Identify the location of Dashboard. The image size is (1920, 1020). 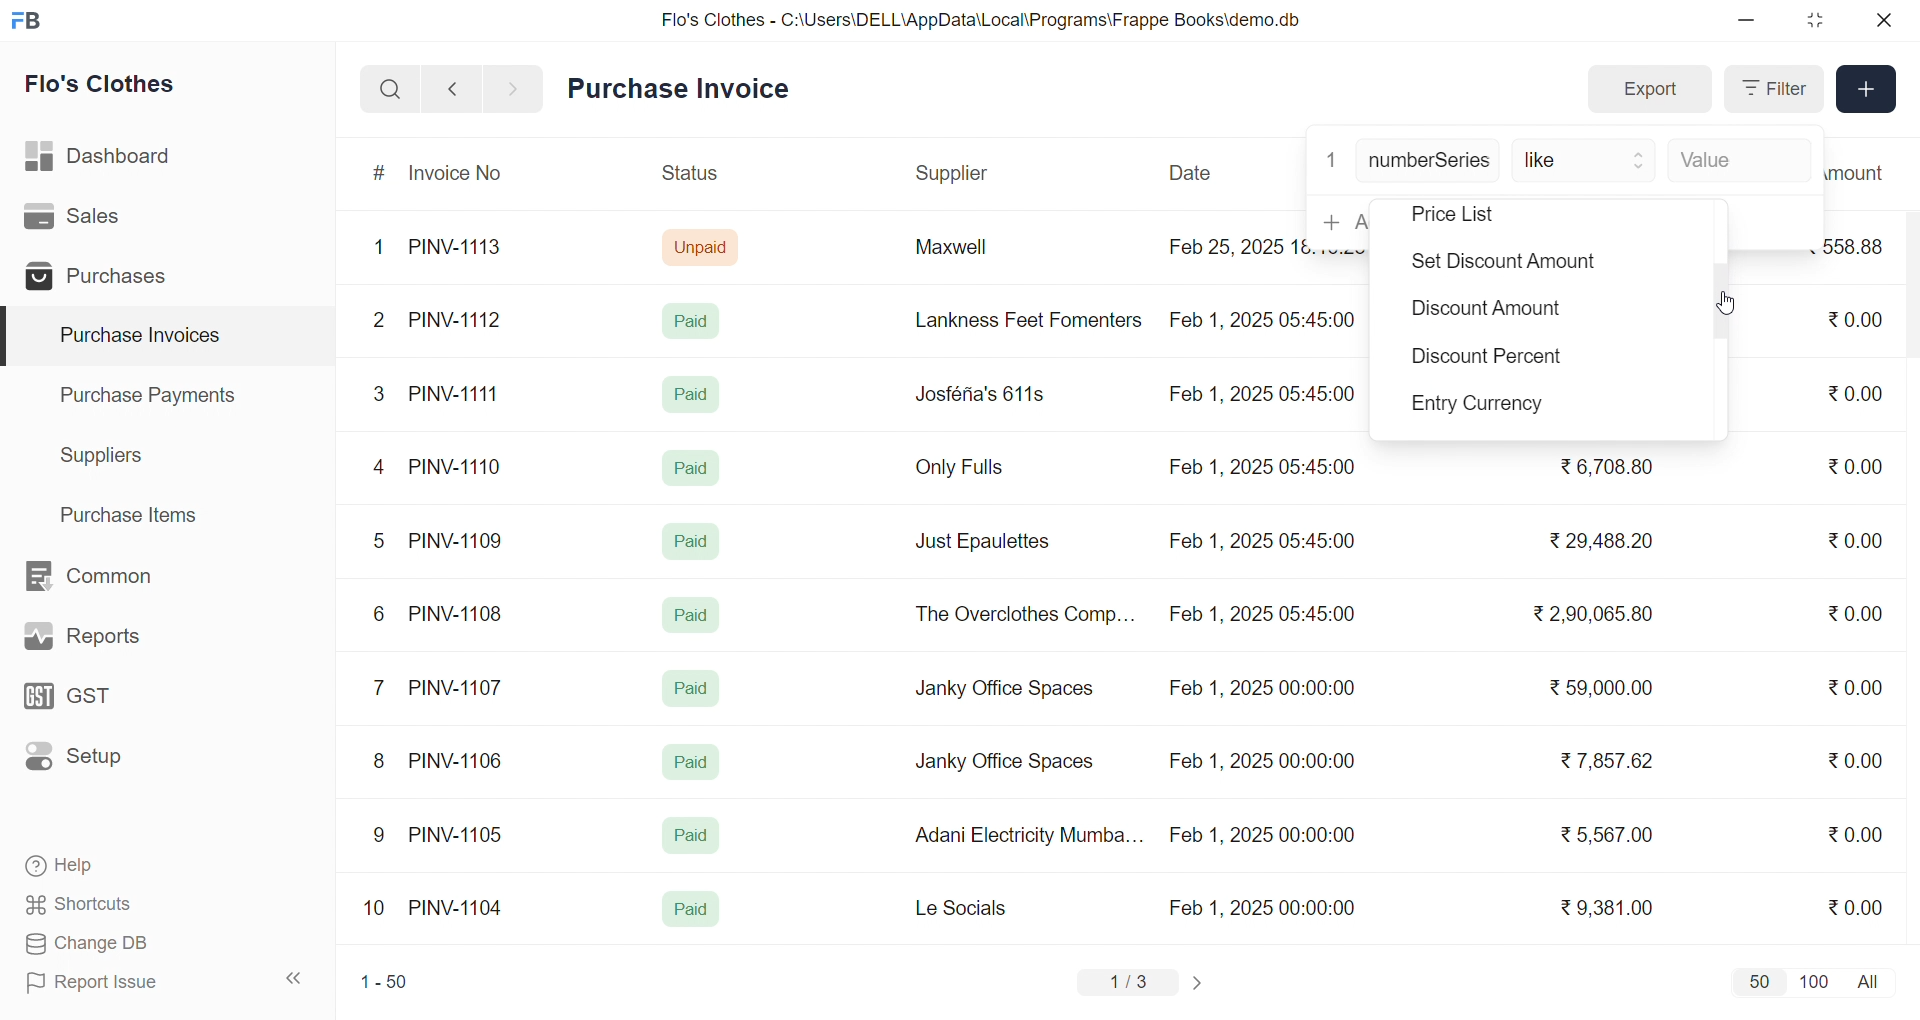
(104, 160).